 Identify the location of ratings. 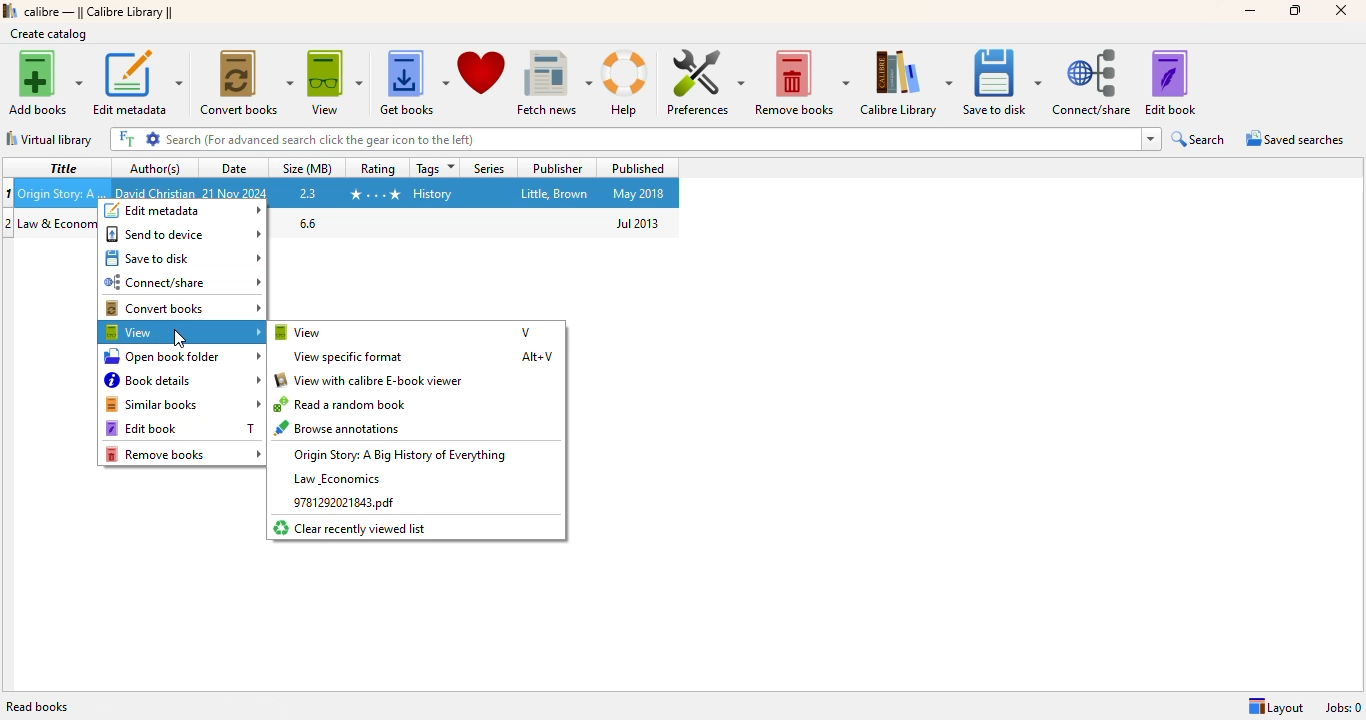
(374, 195).